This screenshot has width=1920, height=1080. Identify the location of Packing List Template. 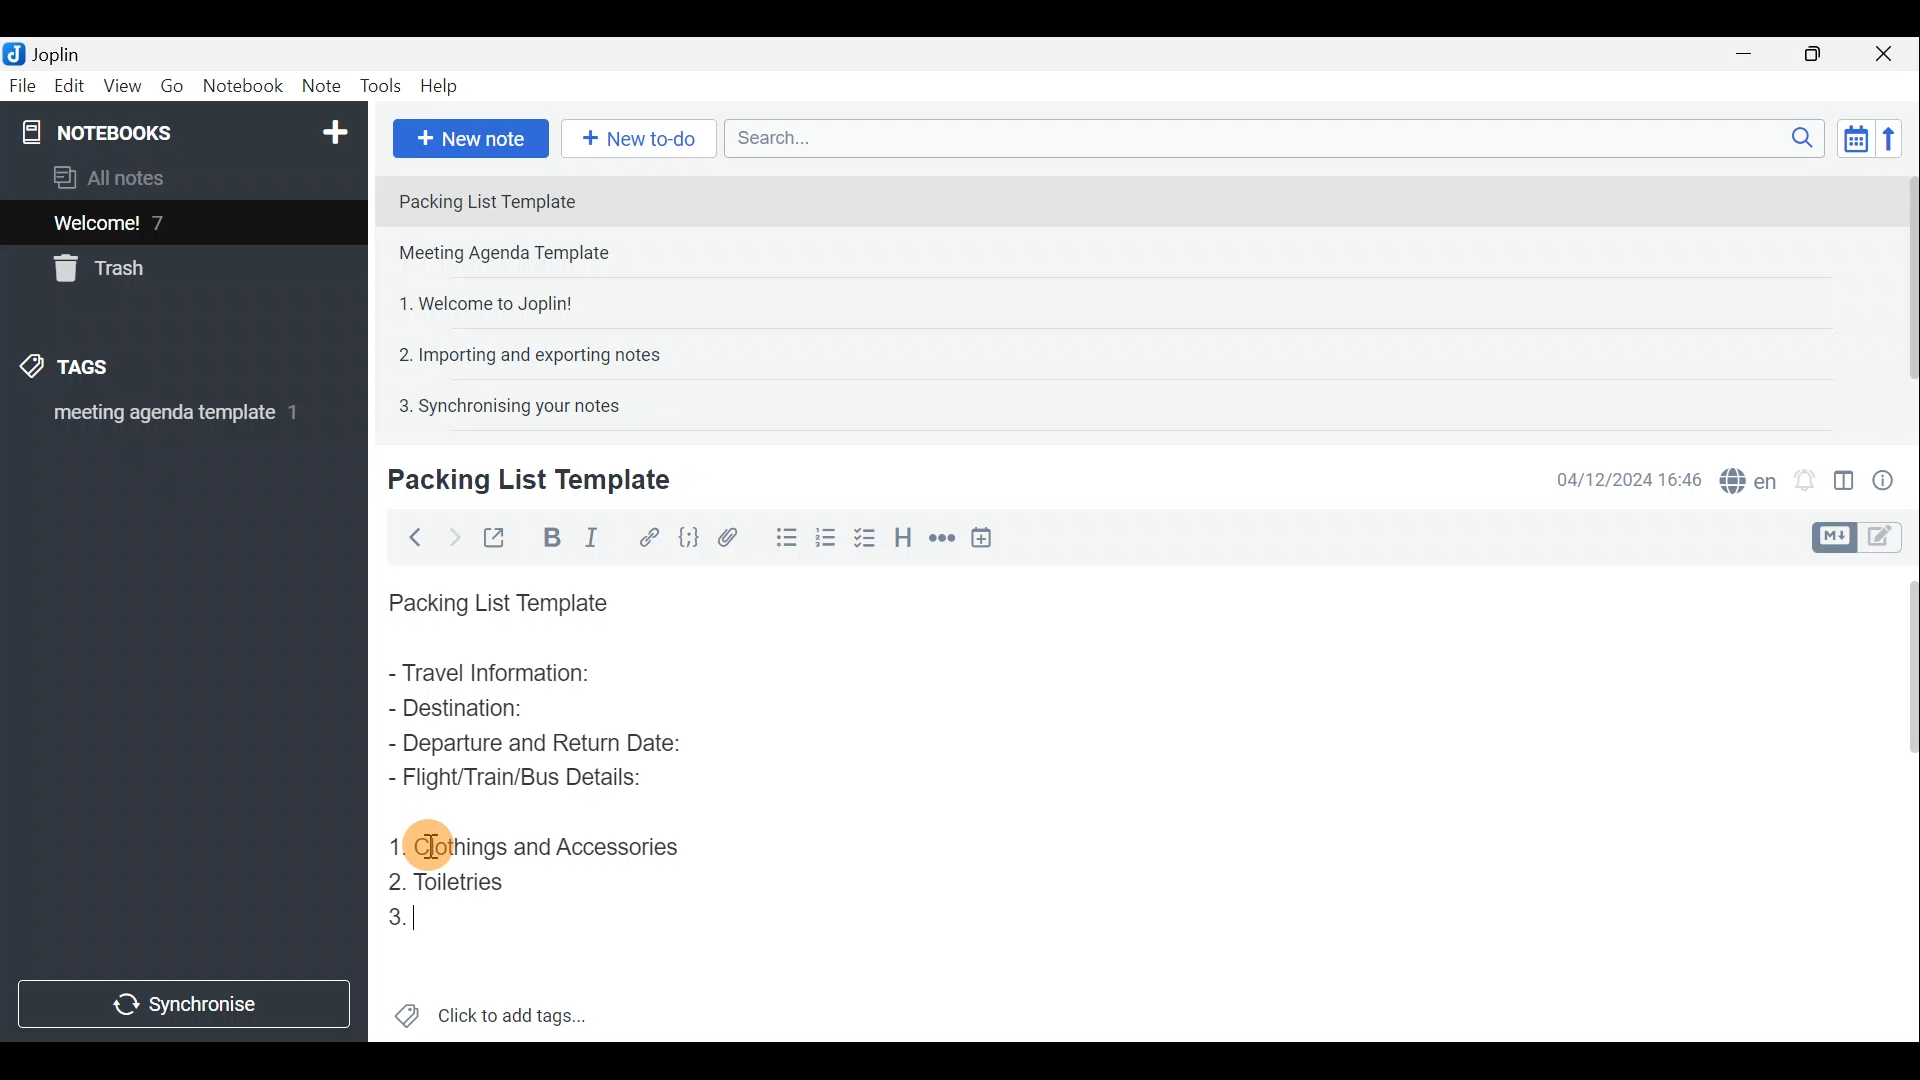
(494, 597).